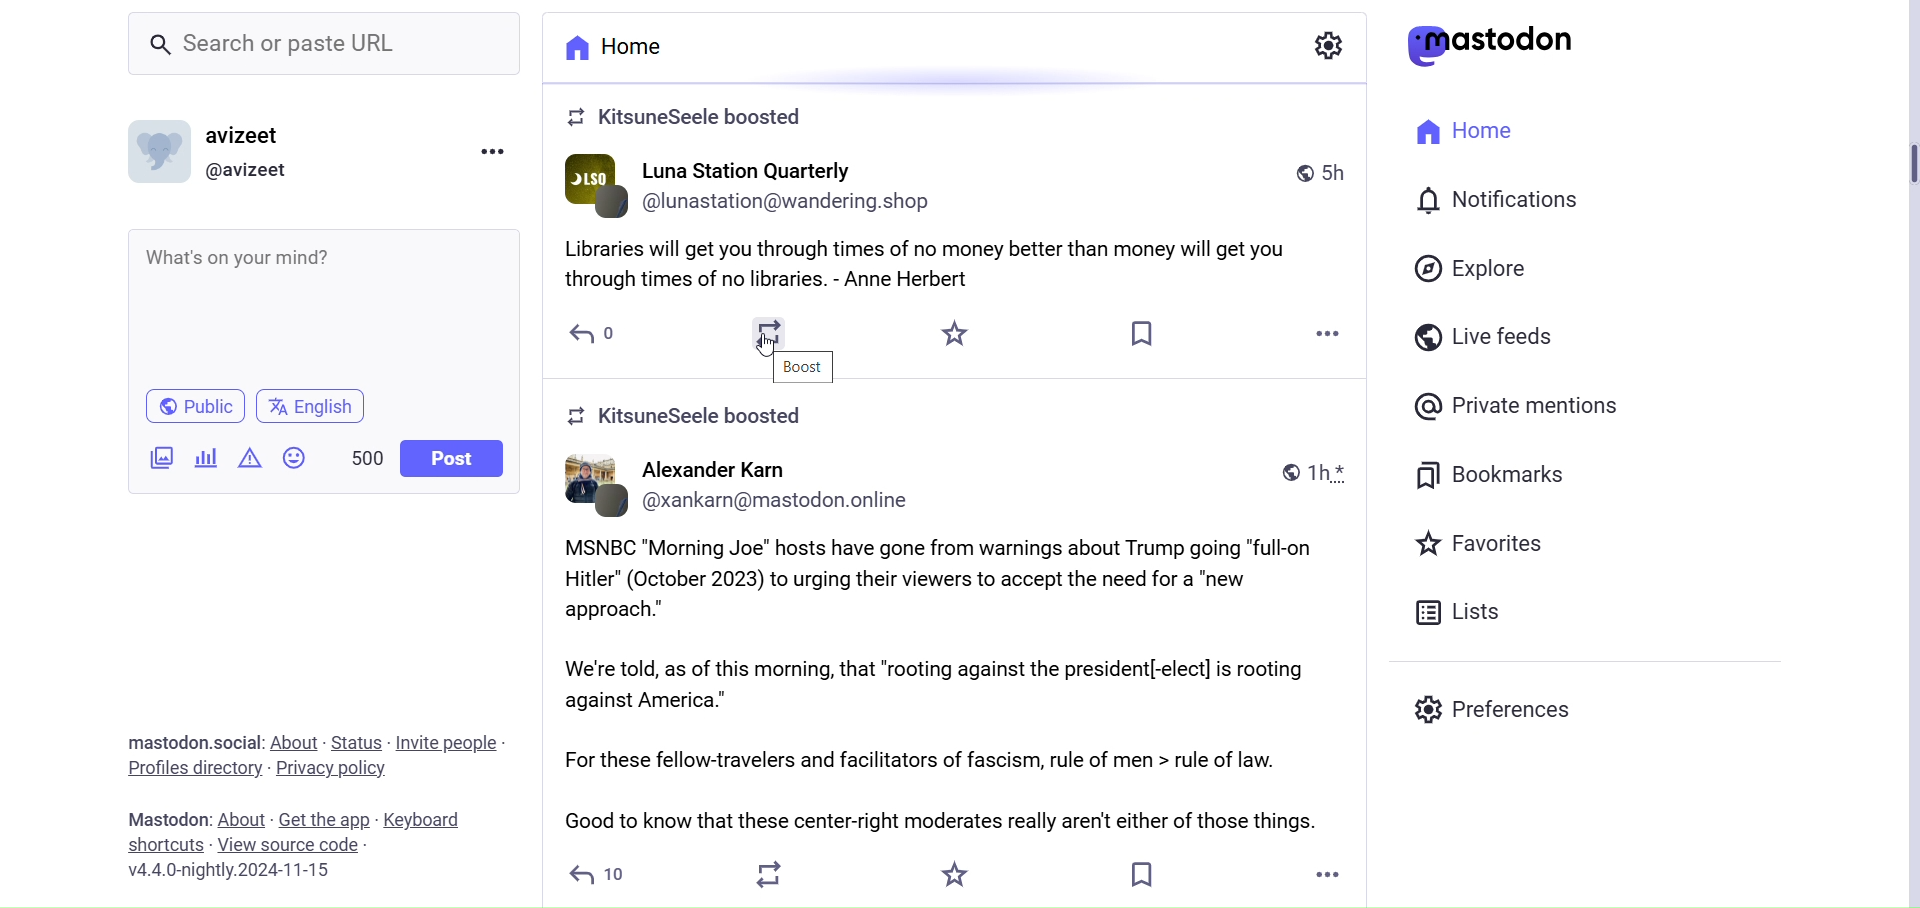 The width and height of the screenshot is (1920, 908). Describe the element at coordinates (962, 645) in the screenshot. I see `Post` at that location.